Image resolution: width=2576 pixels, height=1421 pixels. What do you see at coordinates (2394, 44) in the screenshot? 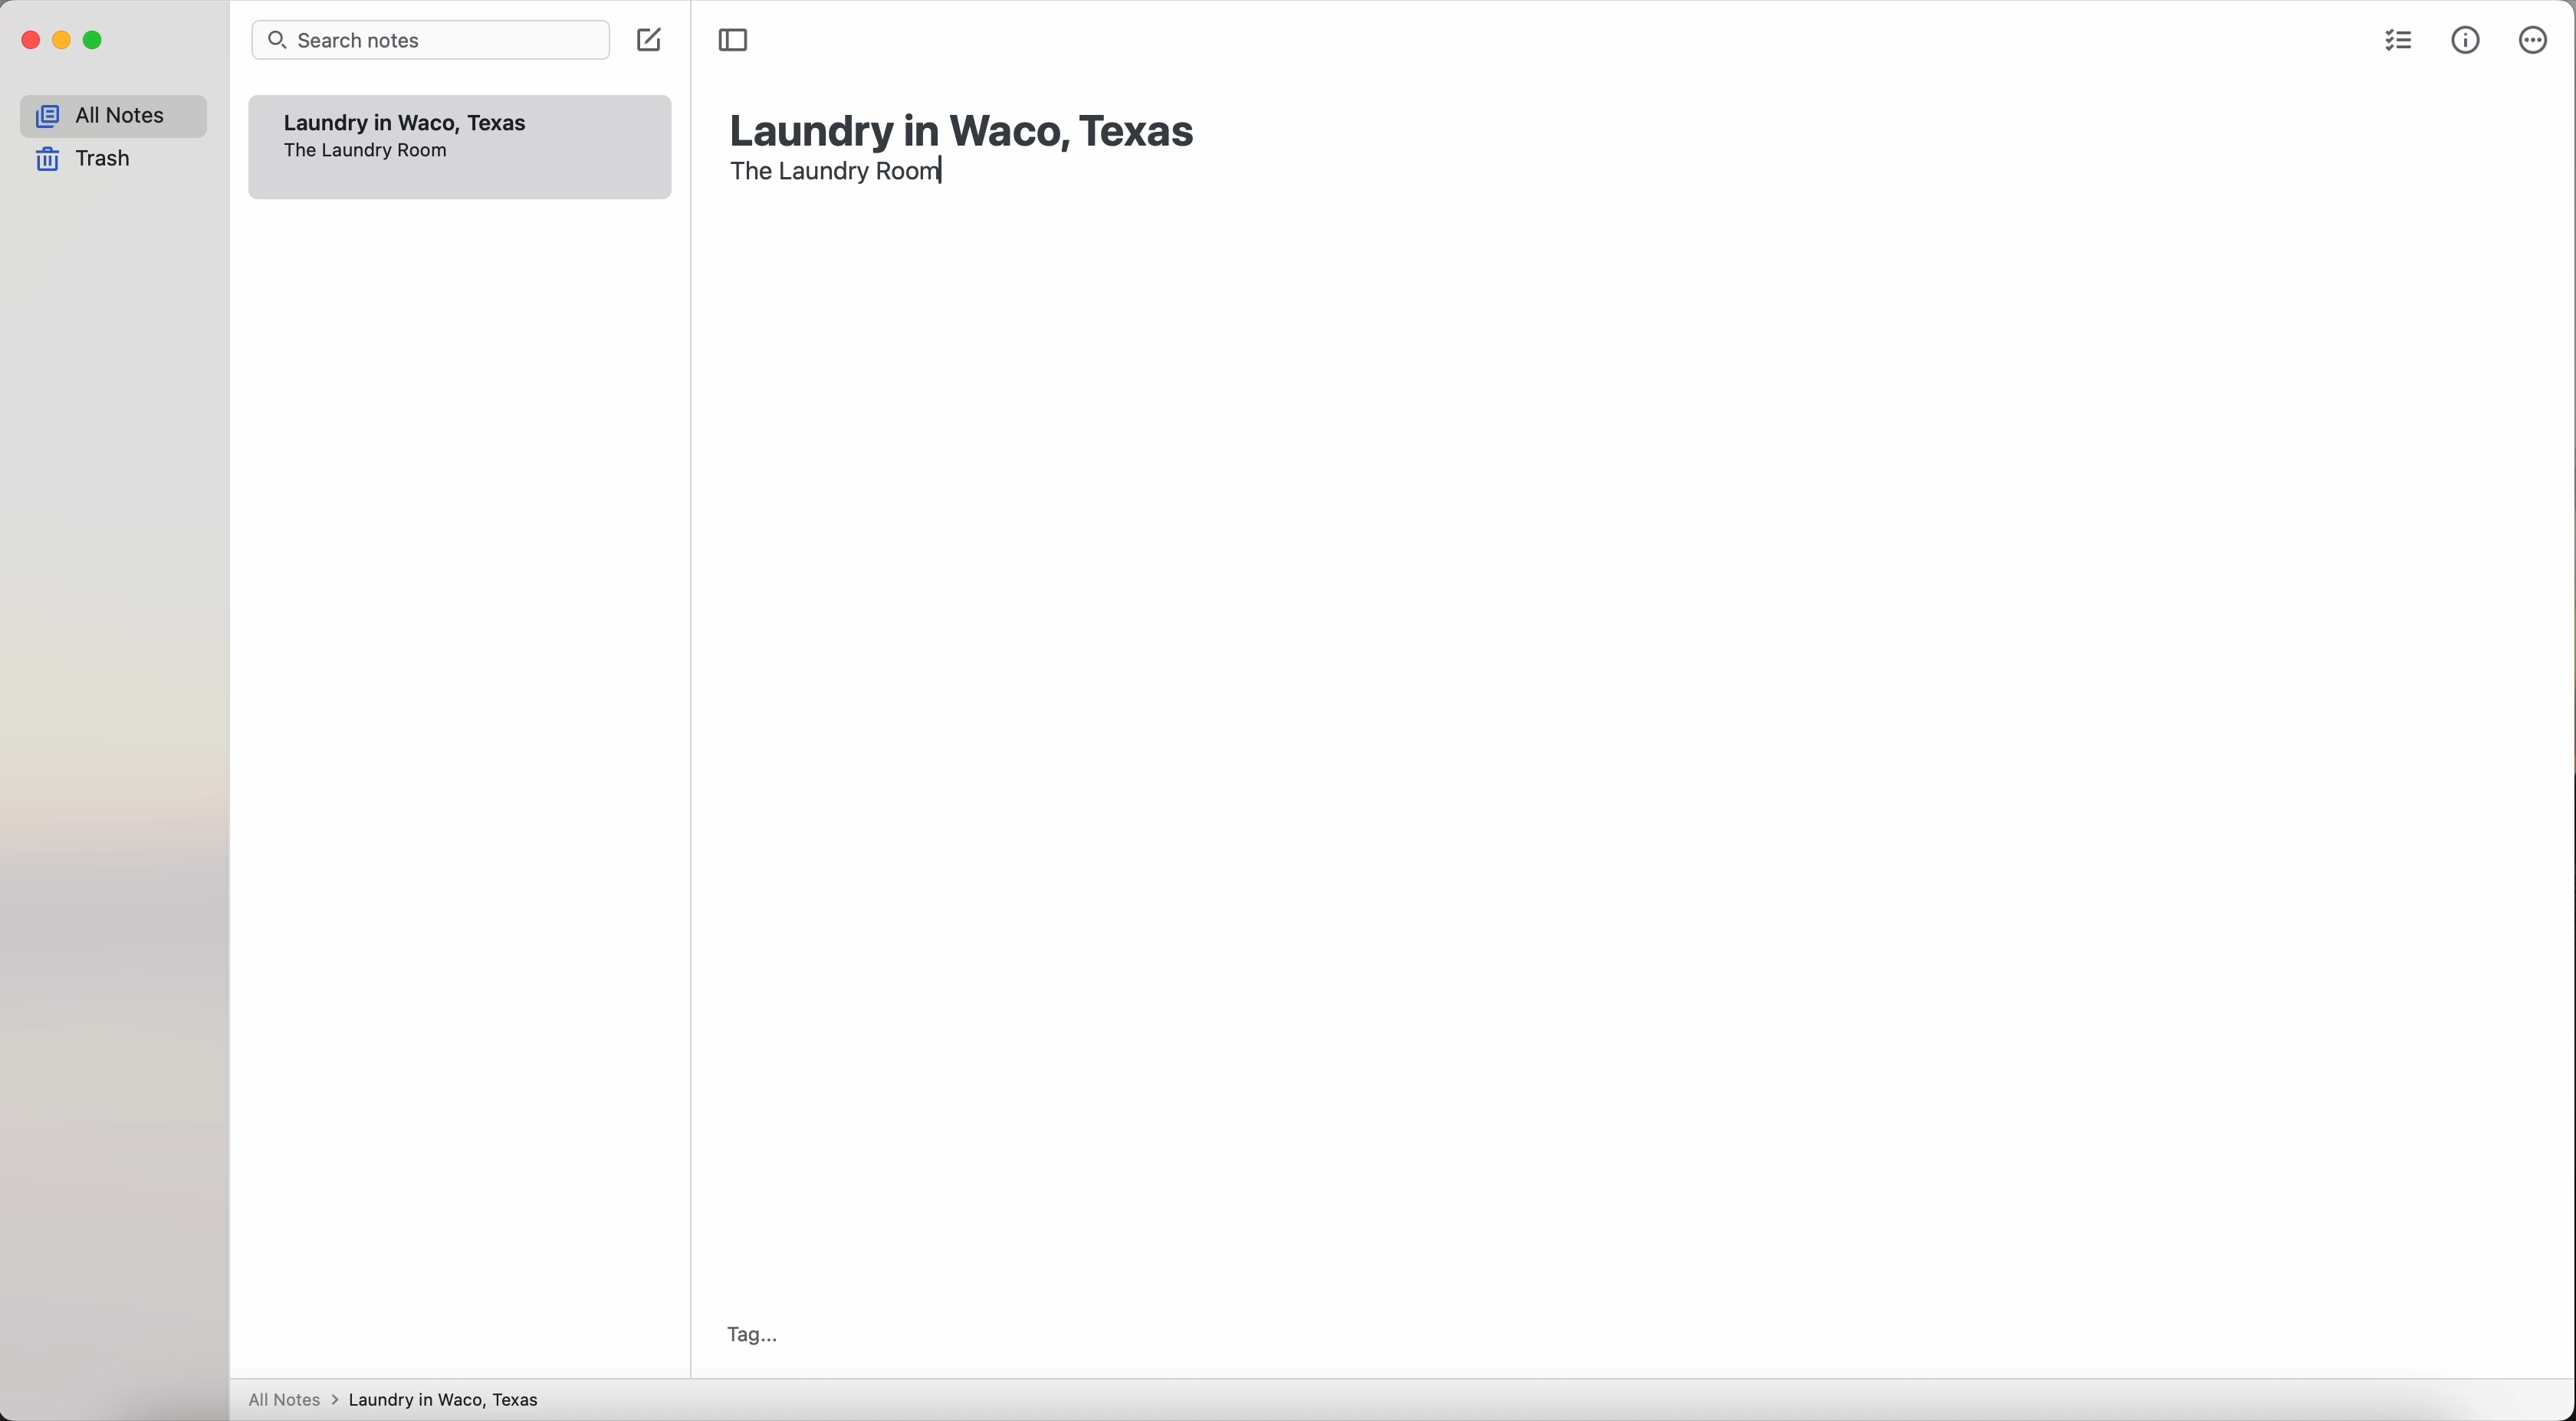
I see `check list` at bounding box center [2394, 44].